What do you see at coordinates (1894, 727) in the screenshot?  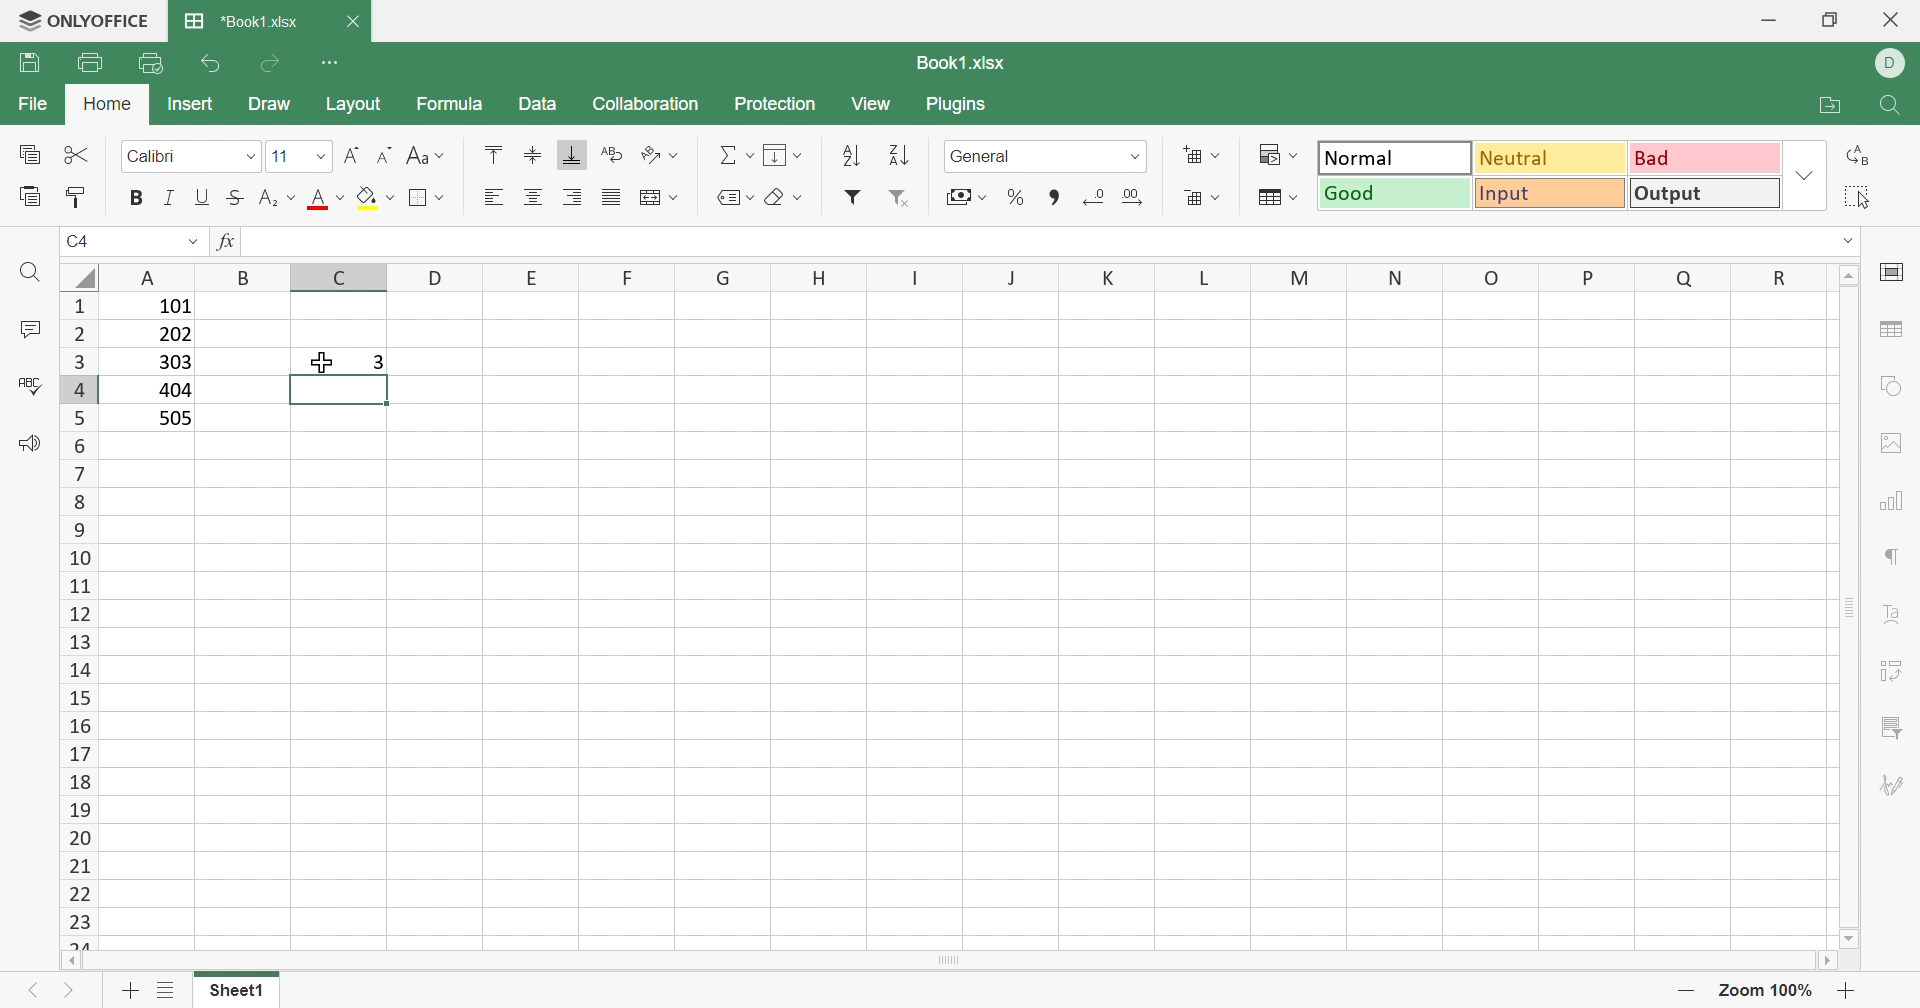 I see `slicer settings` at bounding box center [1894, 727].